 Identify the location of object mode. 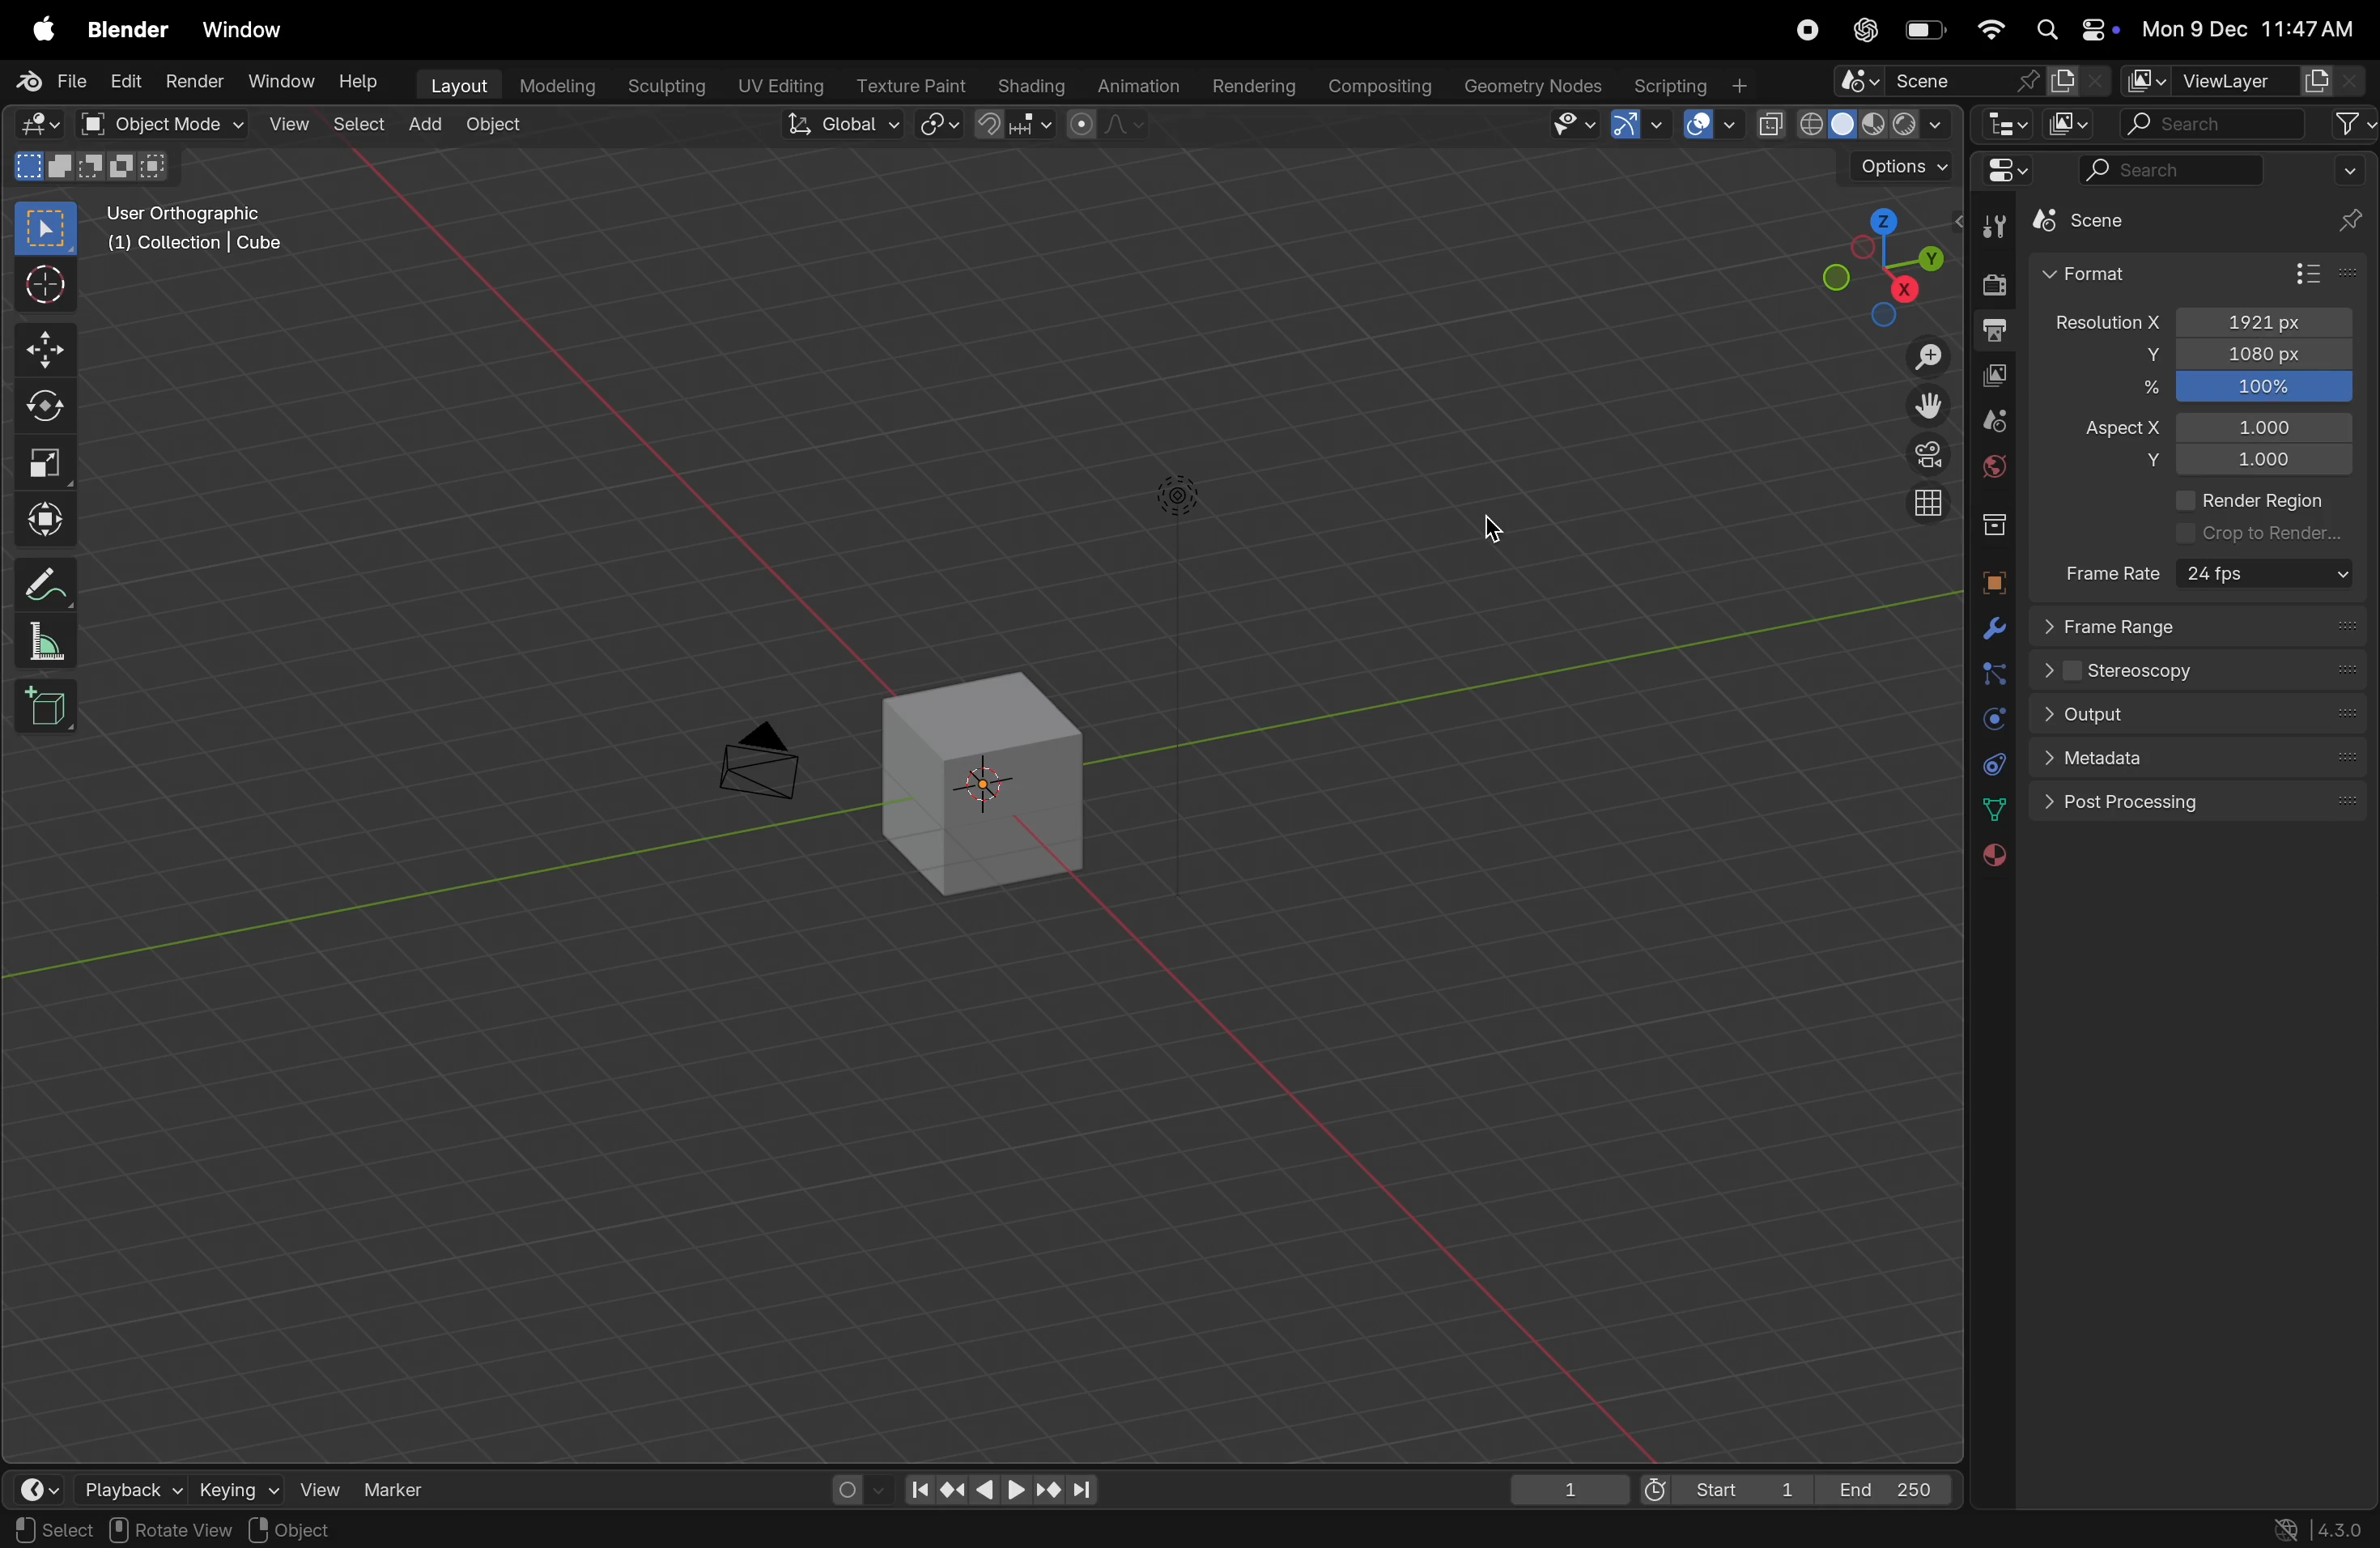
(161, 125).